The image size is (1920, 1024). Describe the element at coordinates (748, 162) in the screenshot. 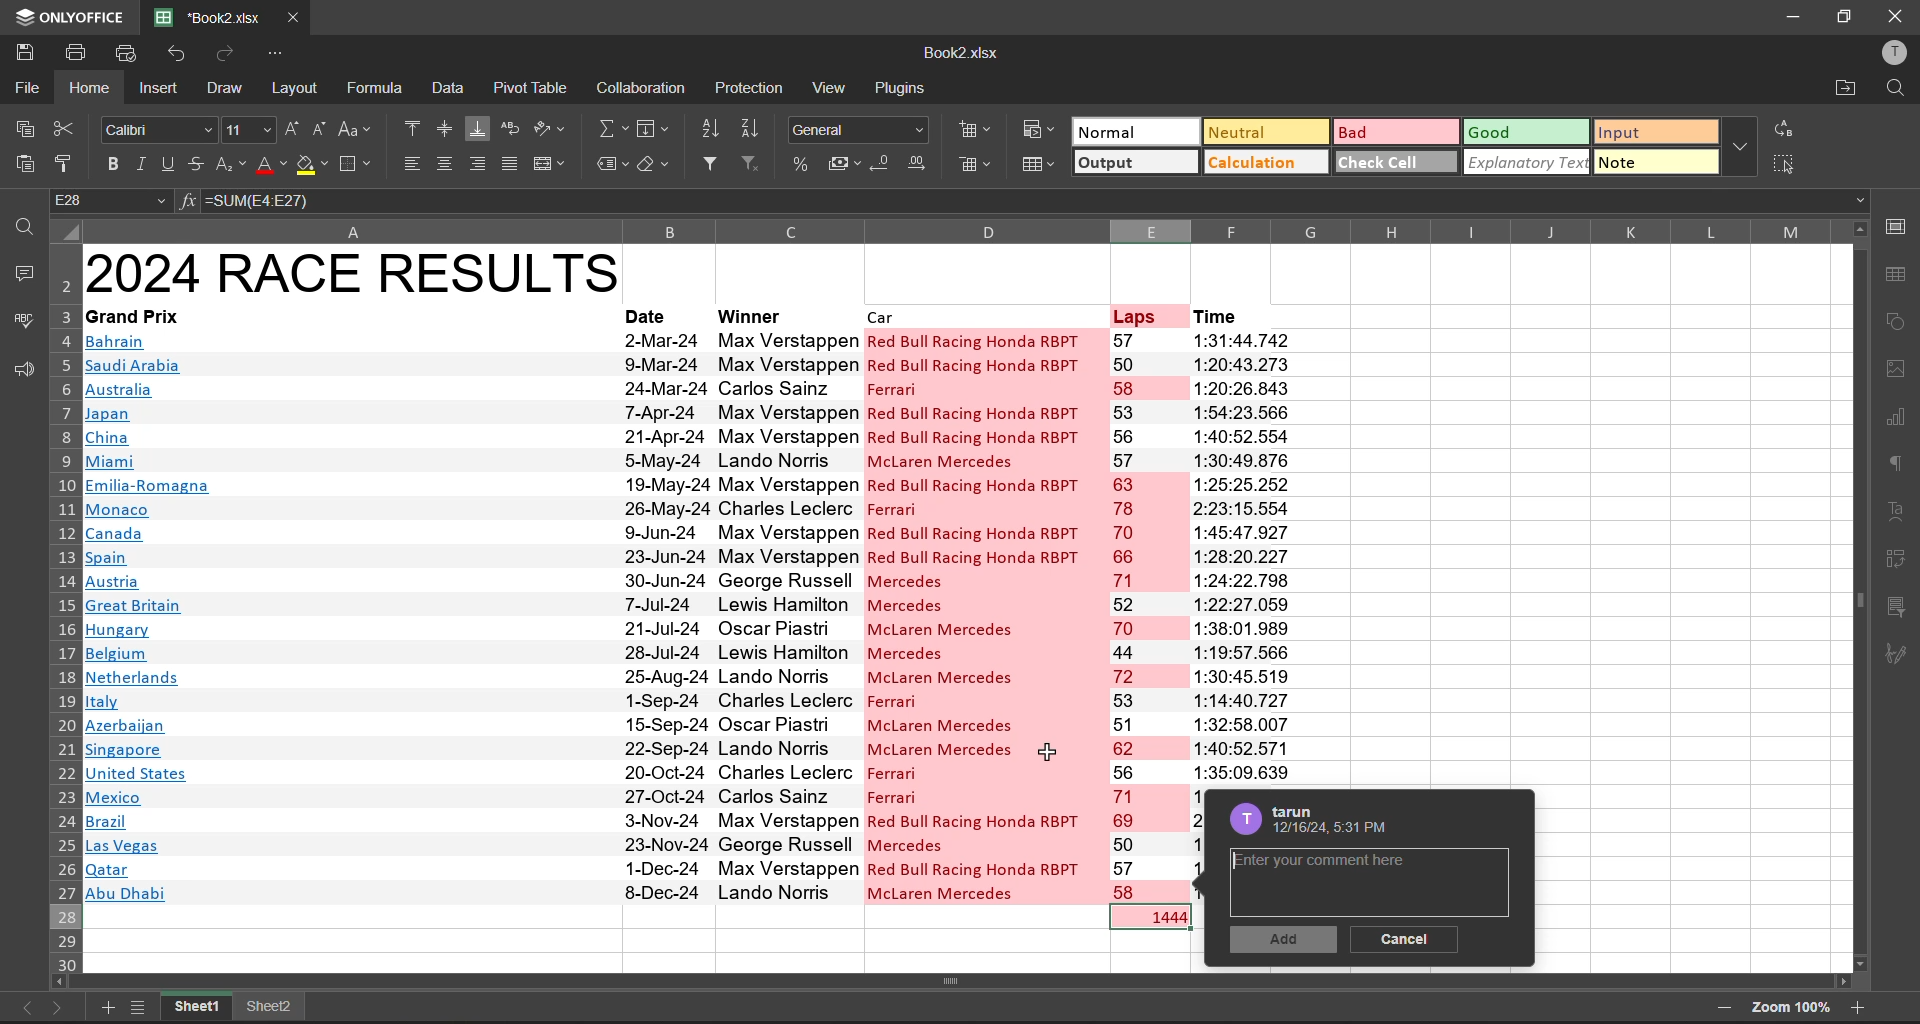

I see `clear filter` at that location.